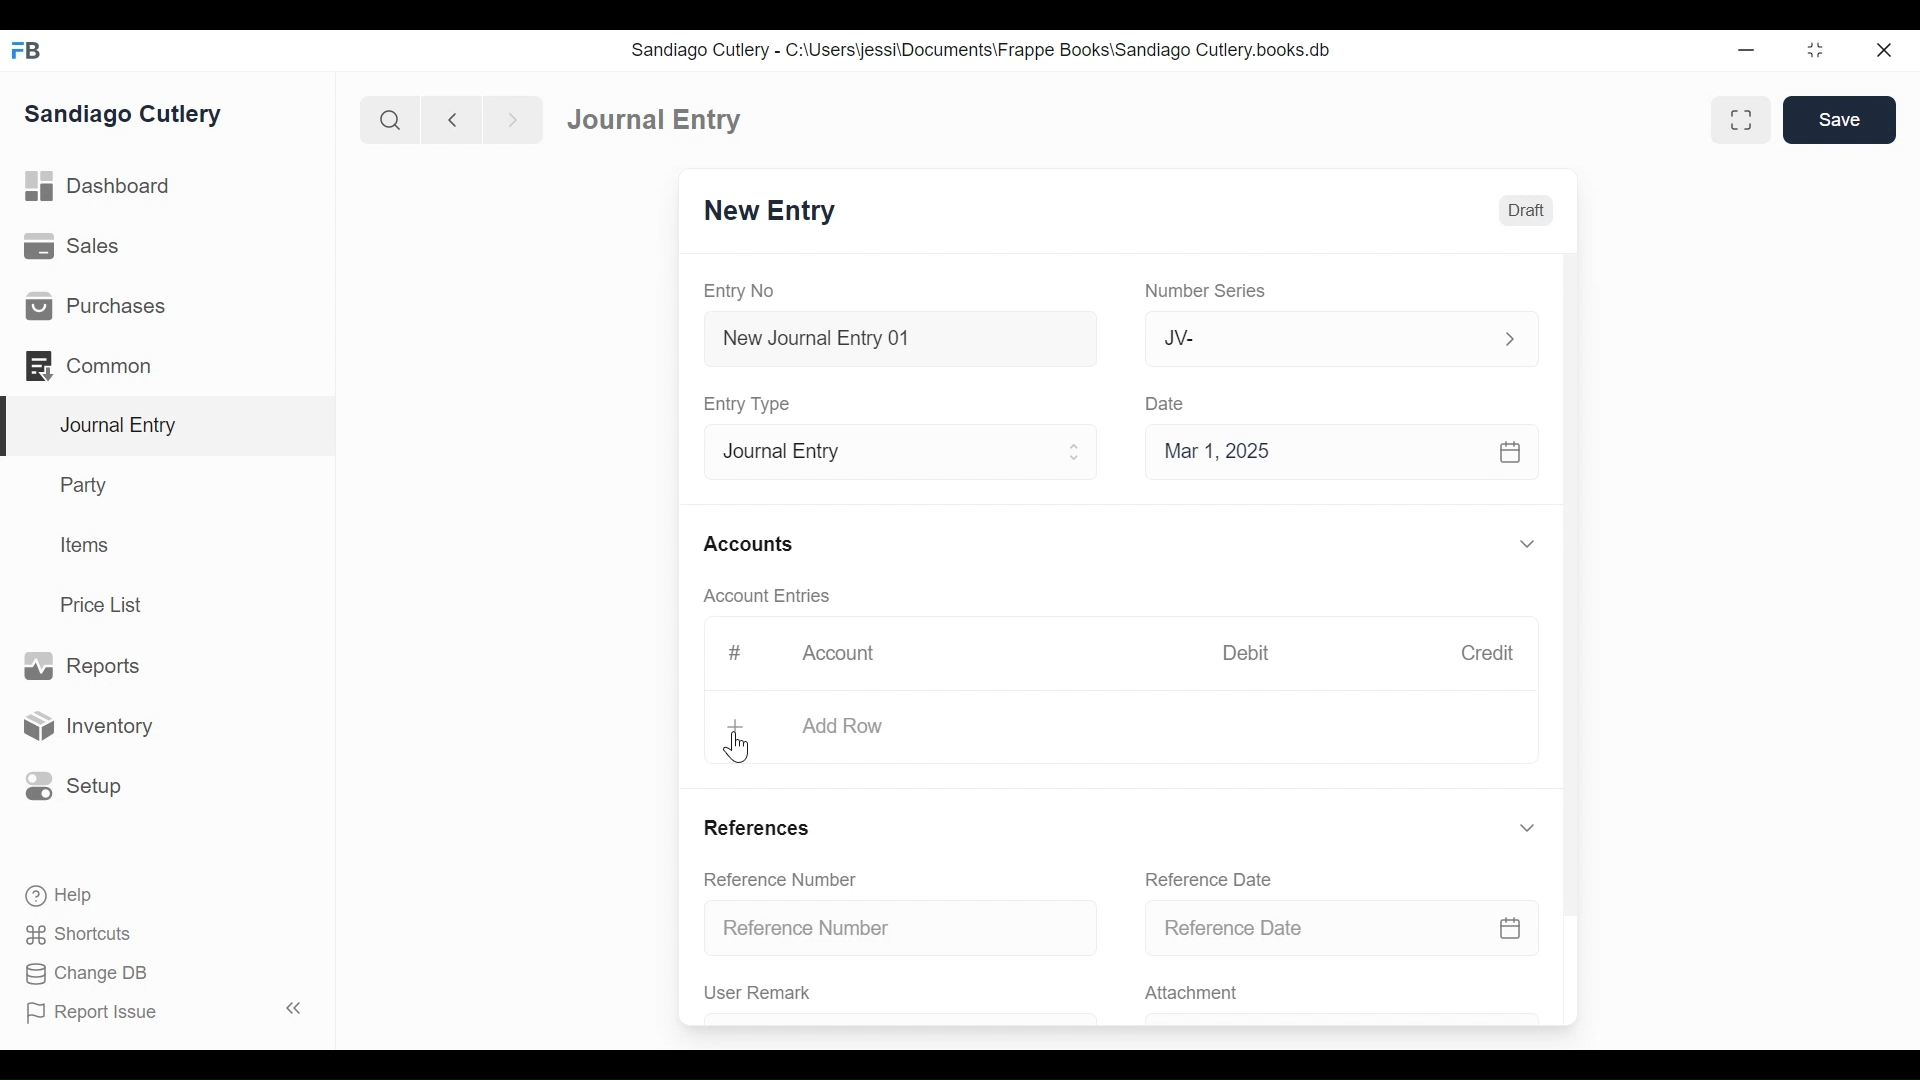 Image resolution: width=1920 pixels, height=1080 pixels. What do you see at coordinates (387, 116) in the screenshot?
I see `search ` at bounding box center [387, 116].